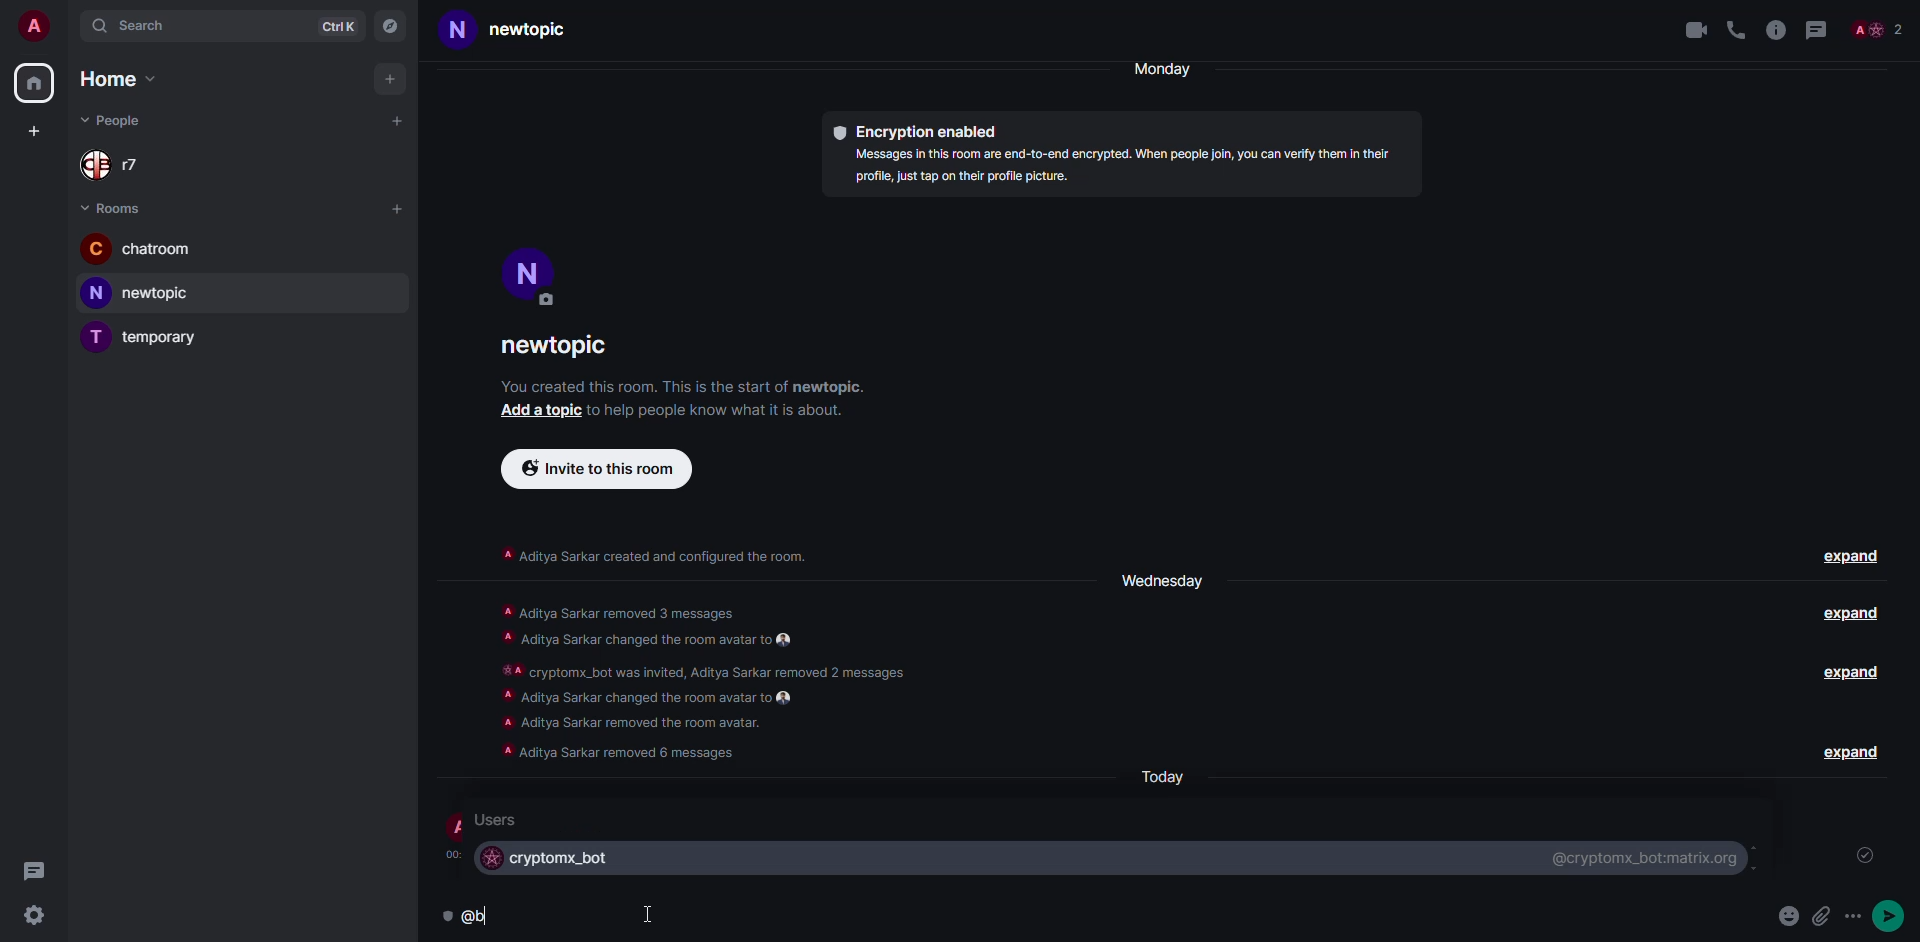 The image size is (1920, 942). What do you see at coordinates (120, 164) in the screenshot?
I see `people` at bounding box center [120, 164].